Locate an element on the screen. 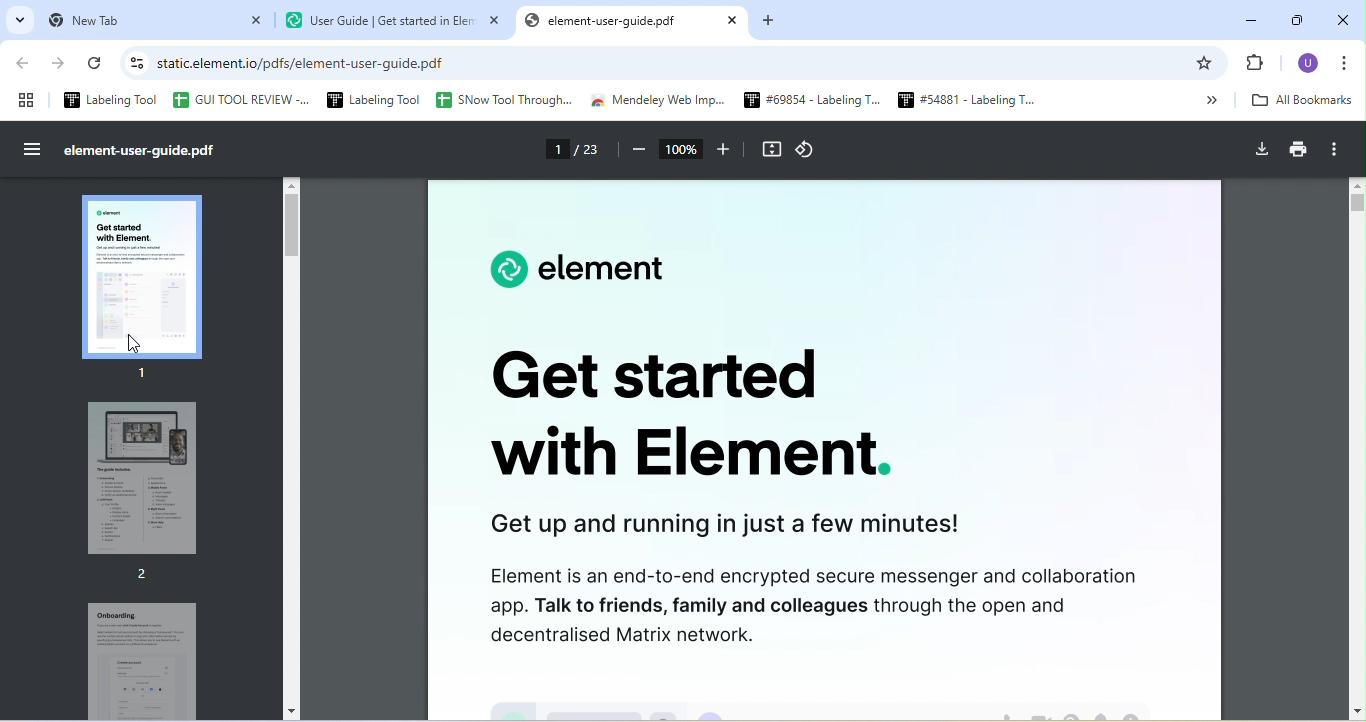  new tab is located at coordinates (154, 21).